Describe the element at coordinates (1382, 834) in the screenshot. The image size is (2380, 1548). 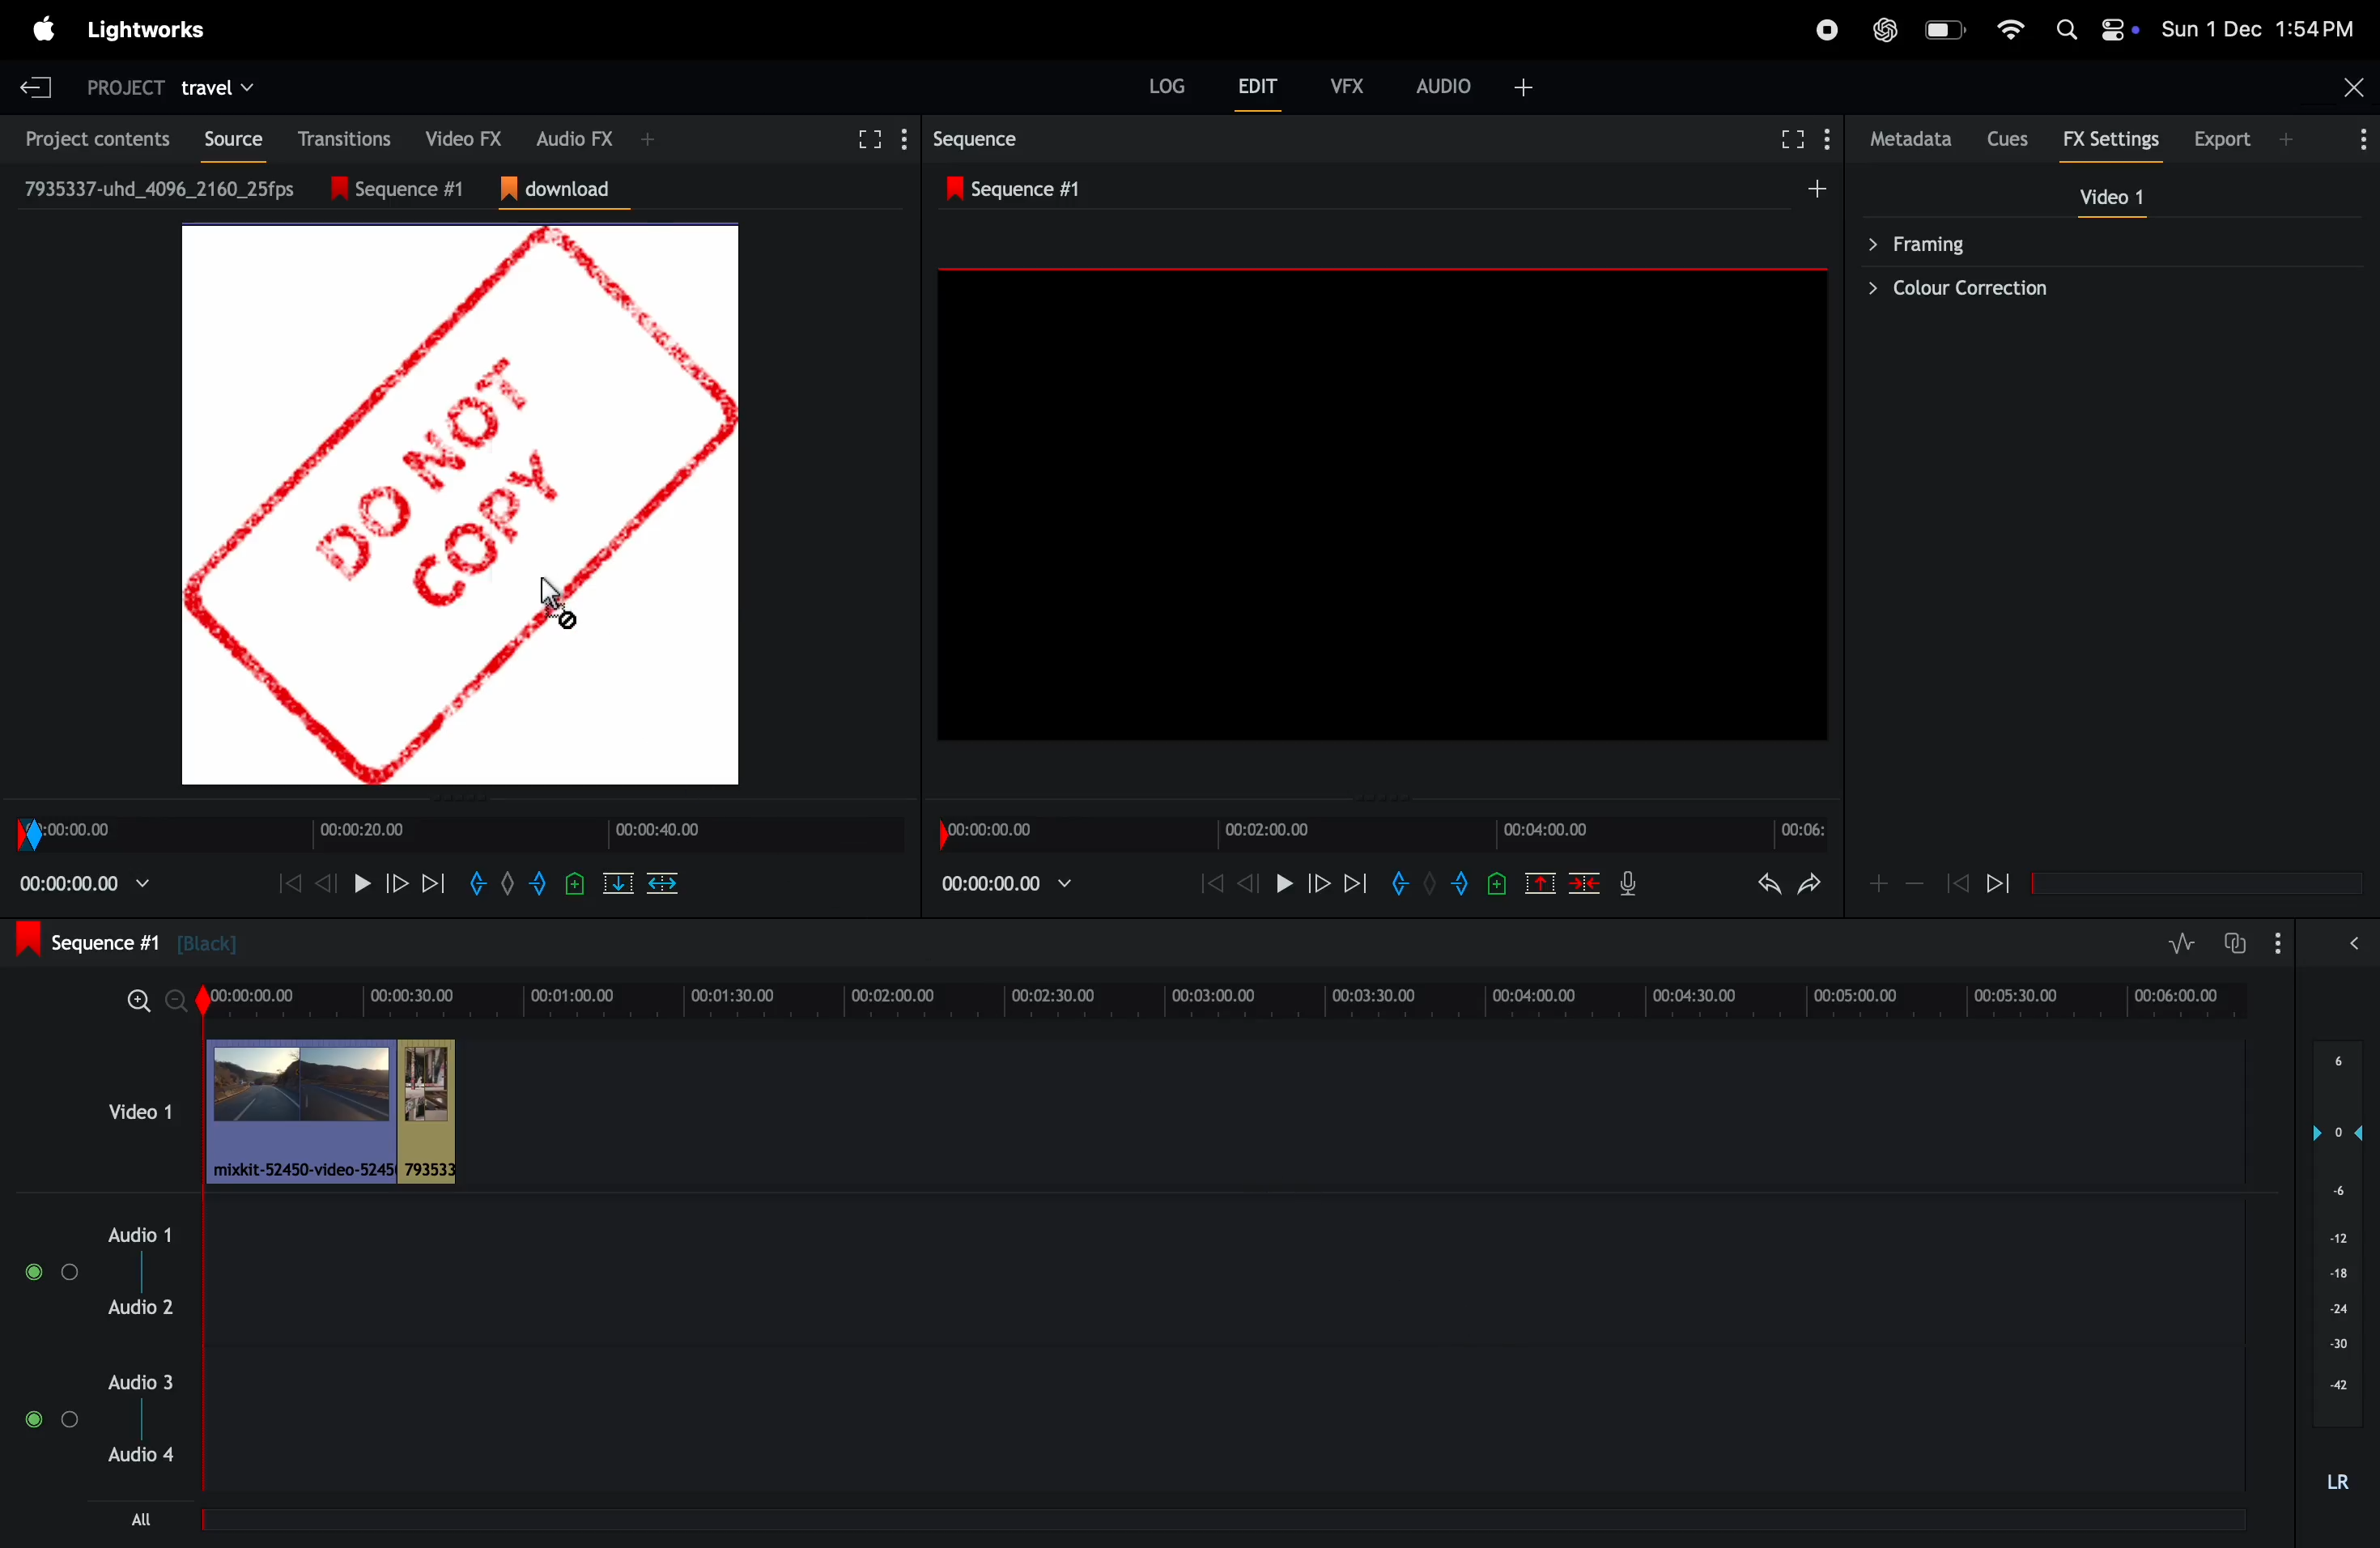
I see `time frame` at that location.